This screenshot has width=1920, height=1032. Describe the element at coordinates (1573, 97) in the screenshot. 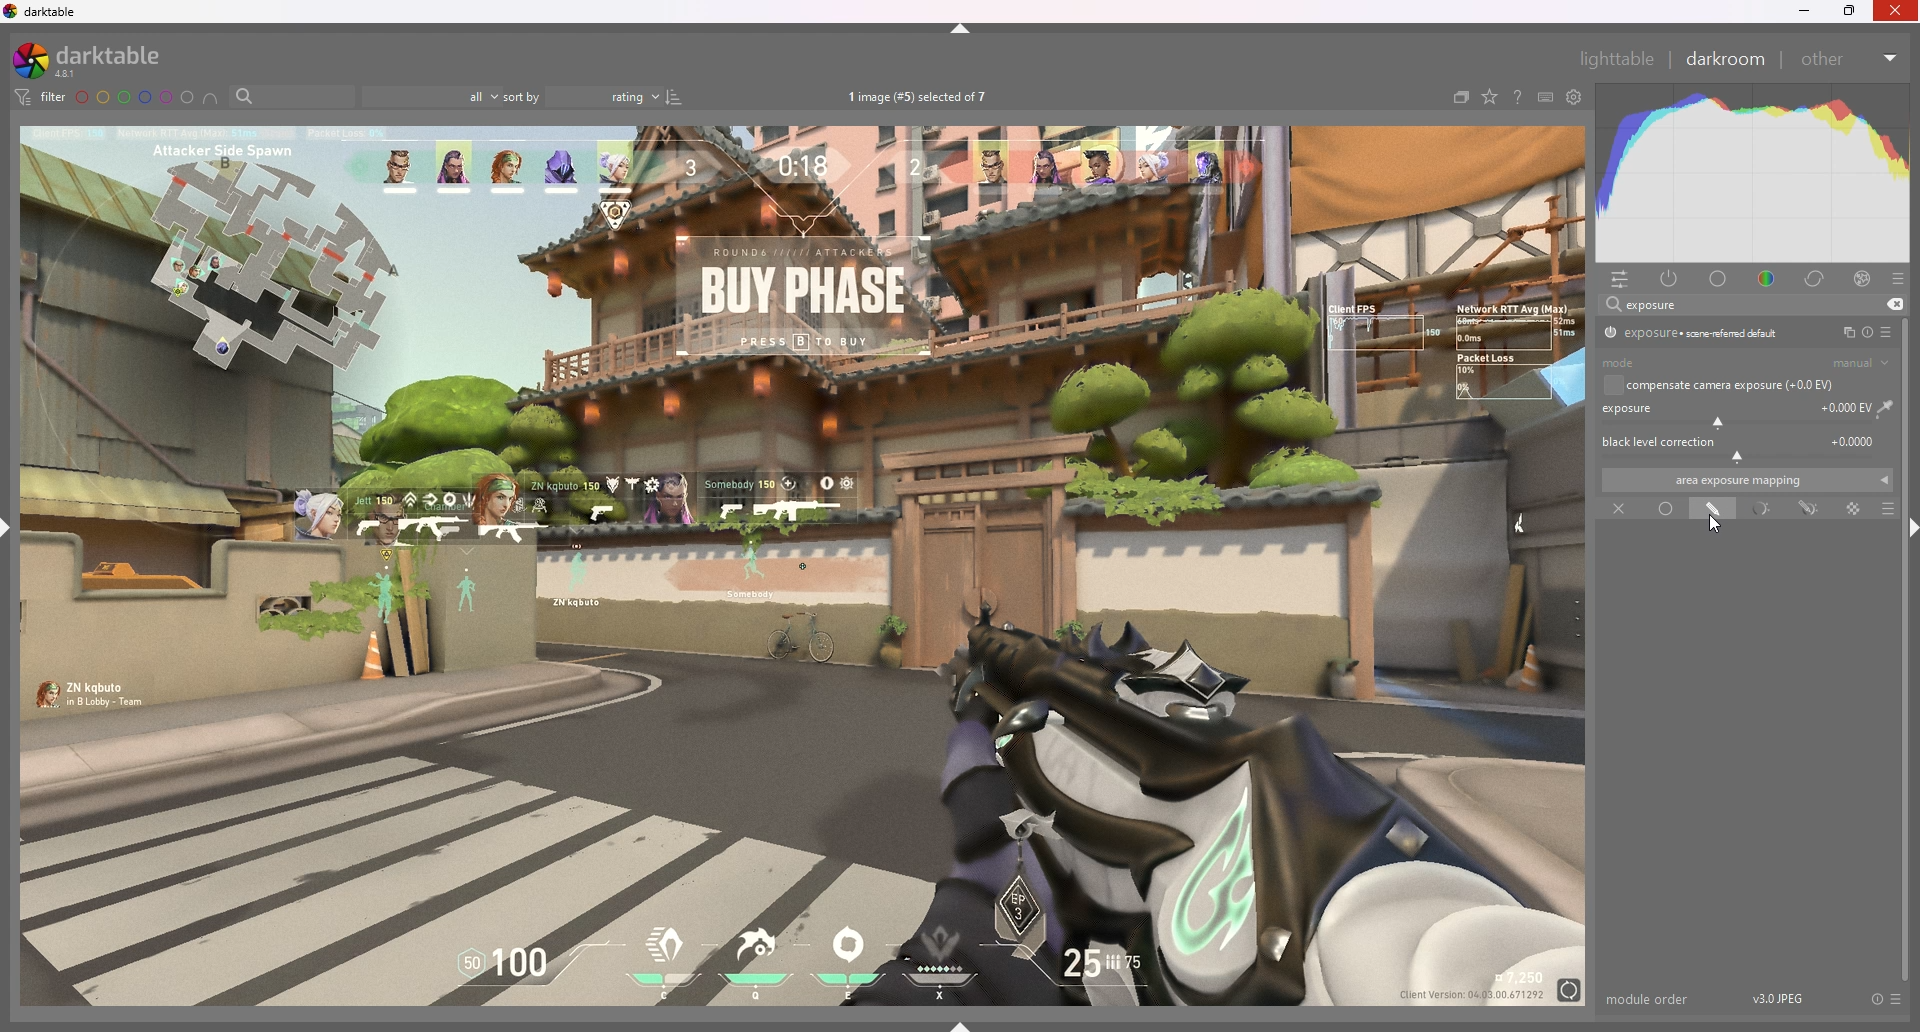

I see `show global preference` at that location.